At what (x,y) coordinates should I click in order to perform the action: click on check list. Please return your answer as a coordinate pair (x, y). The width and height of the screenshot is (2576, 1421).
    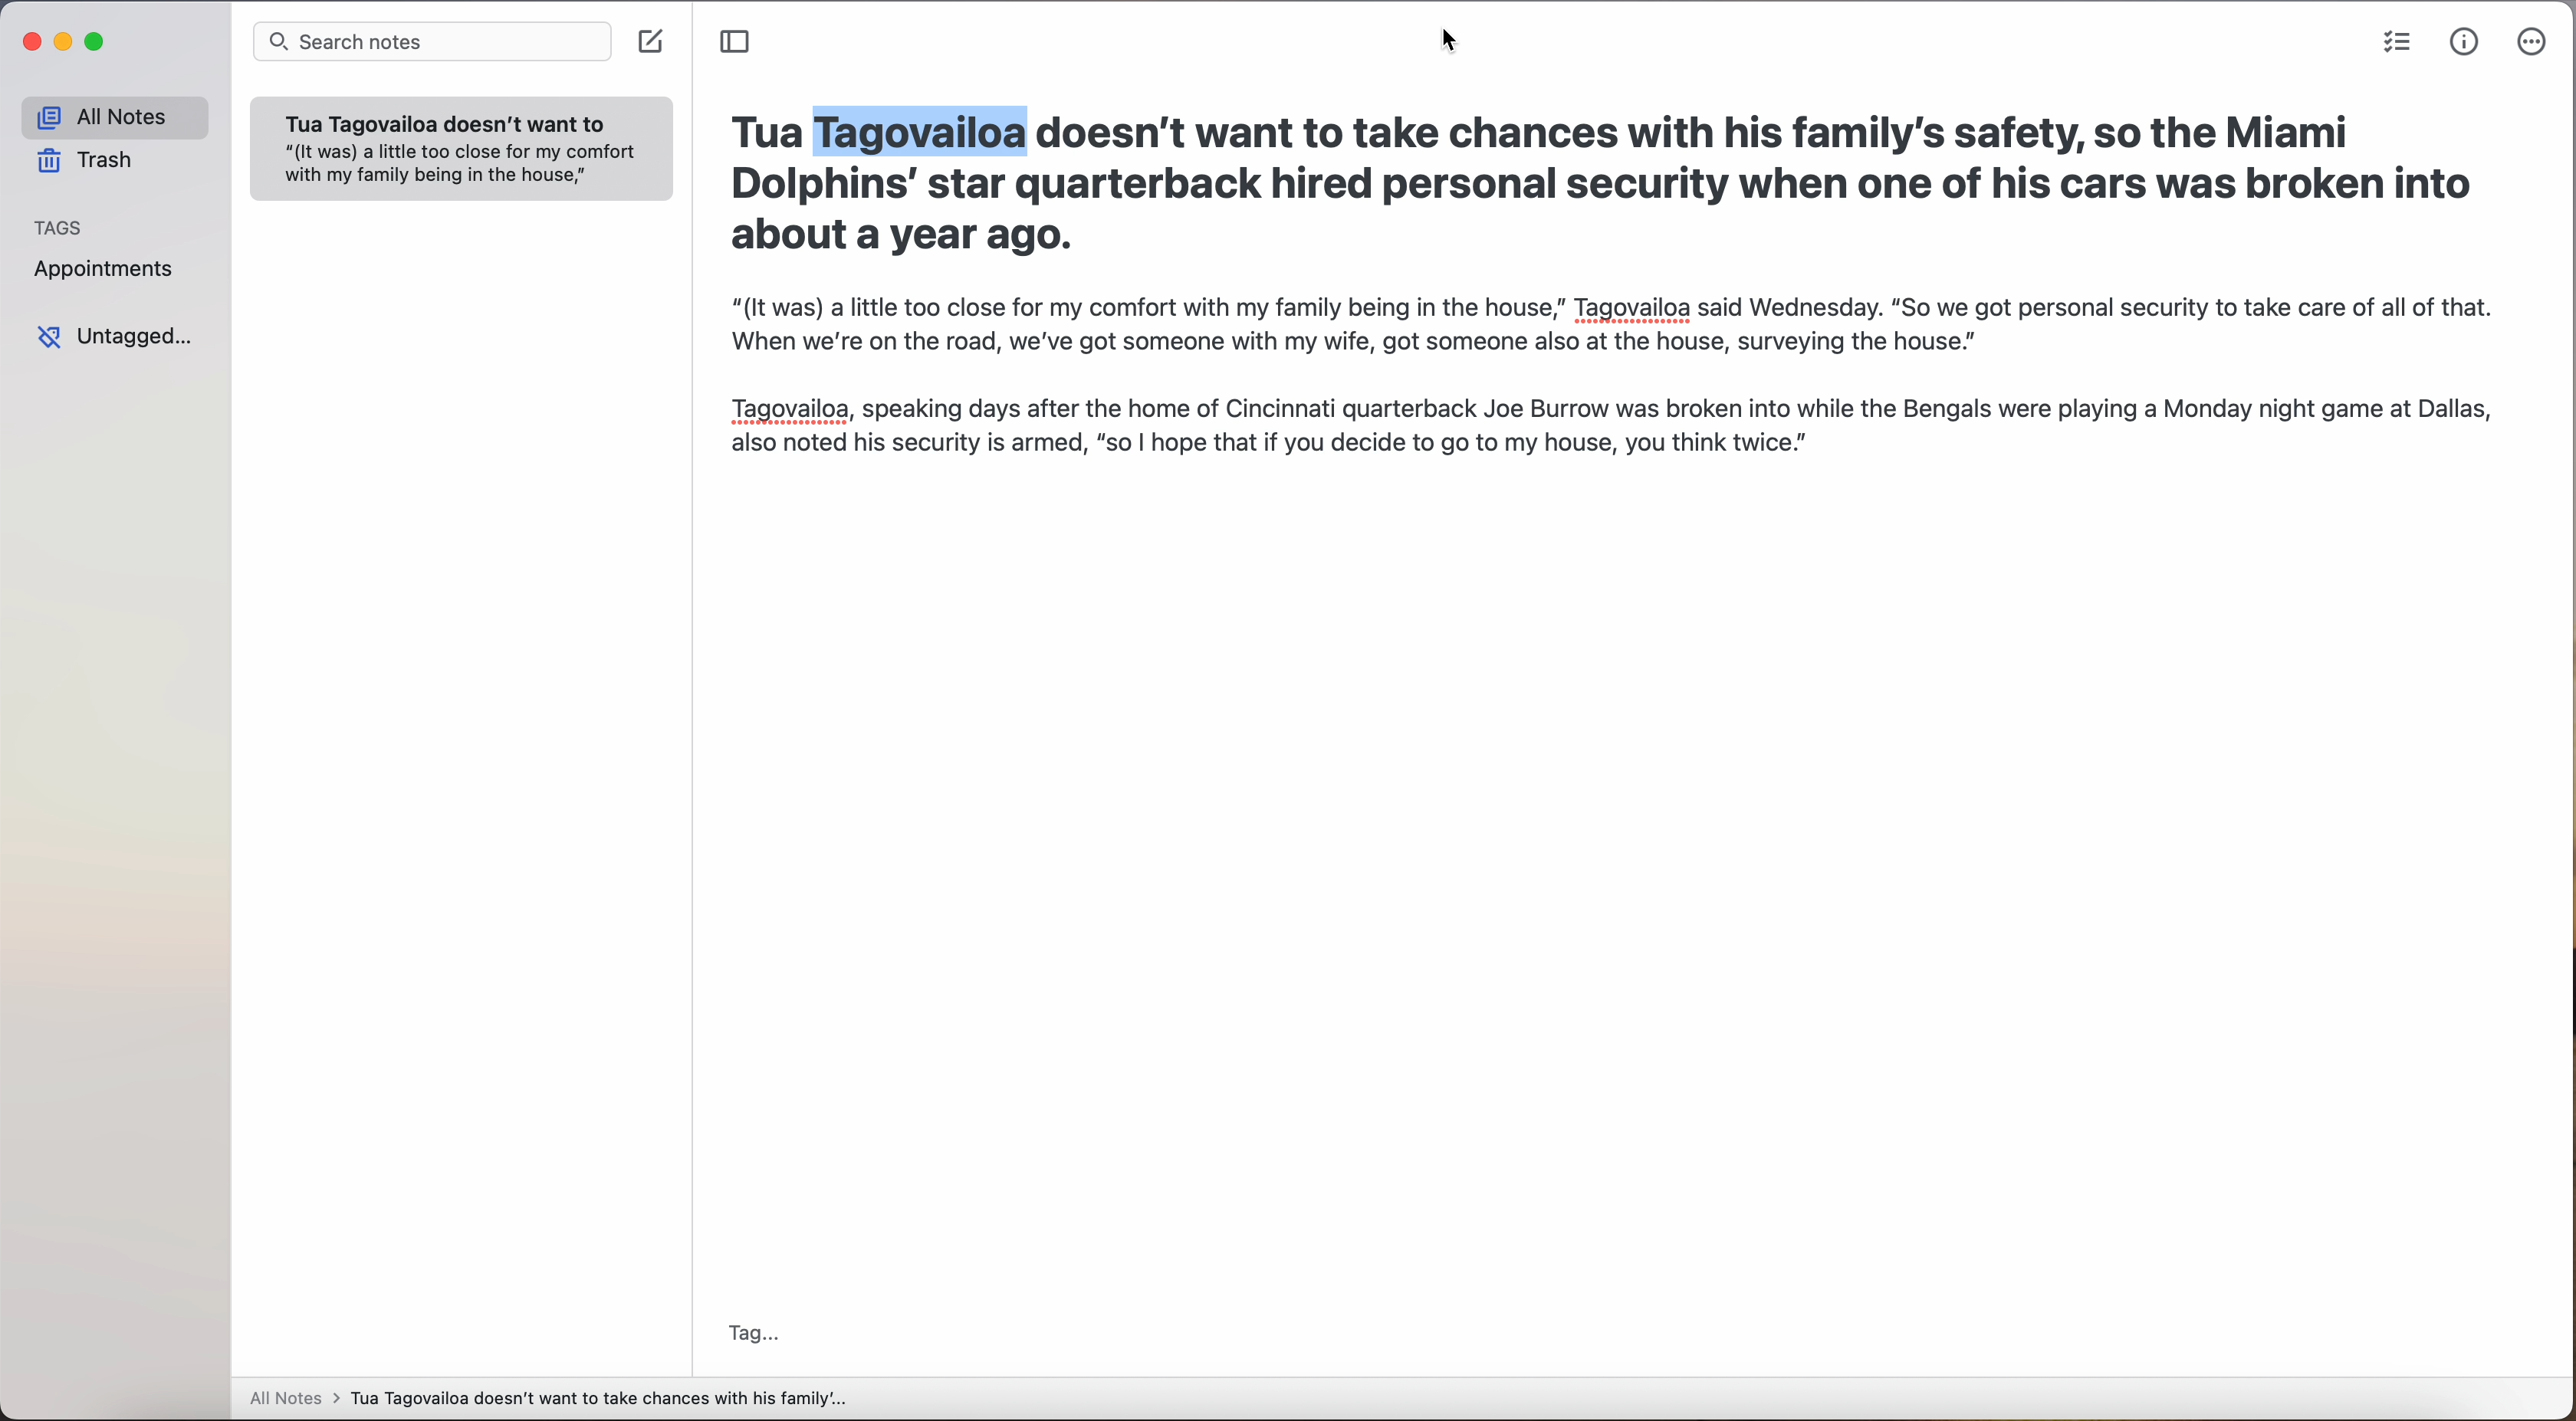
    Looking at the image, I should click on (2396, 42).